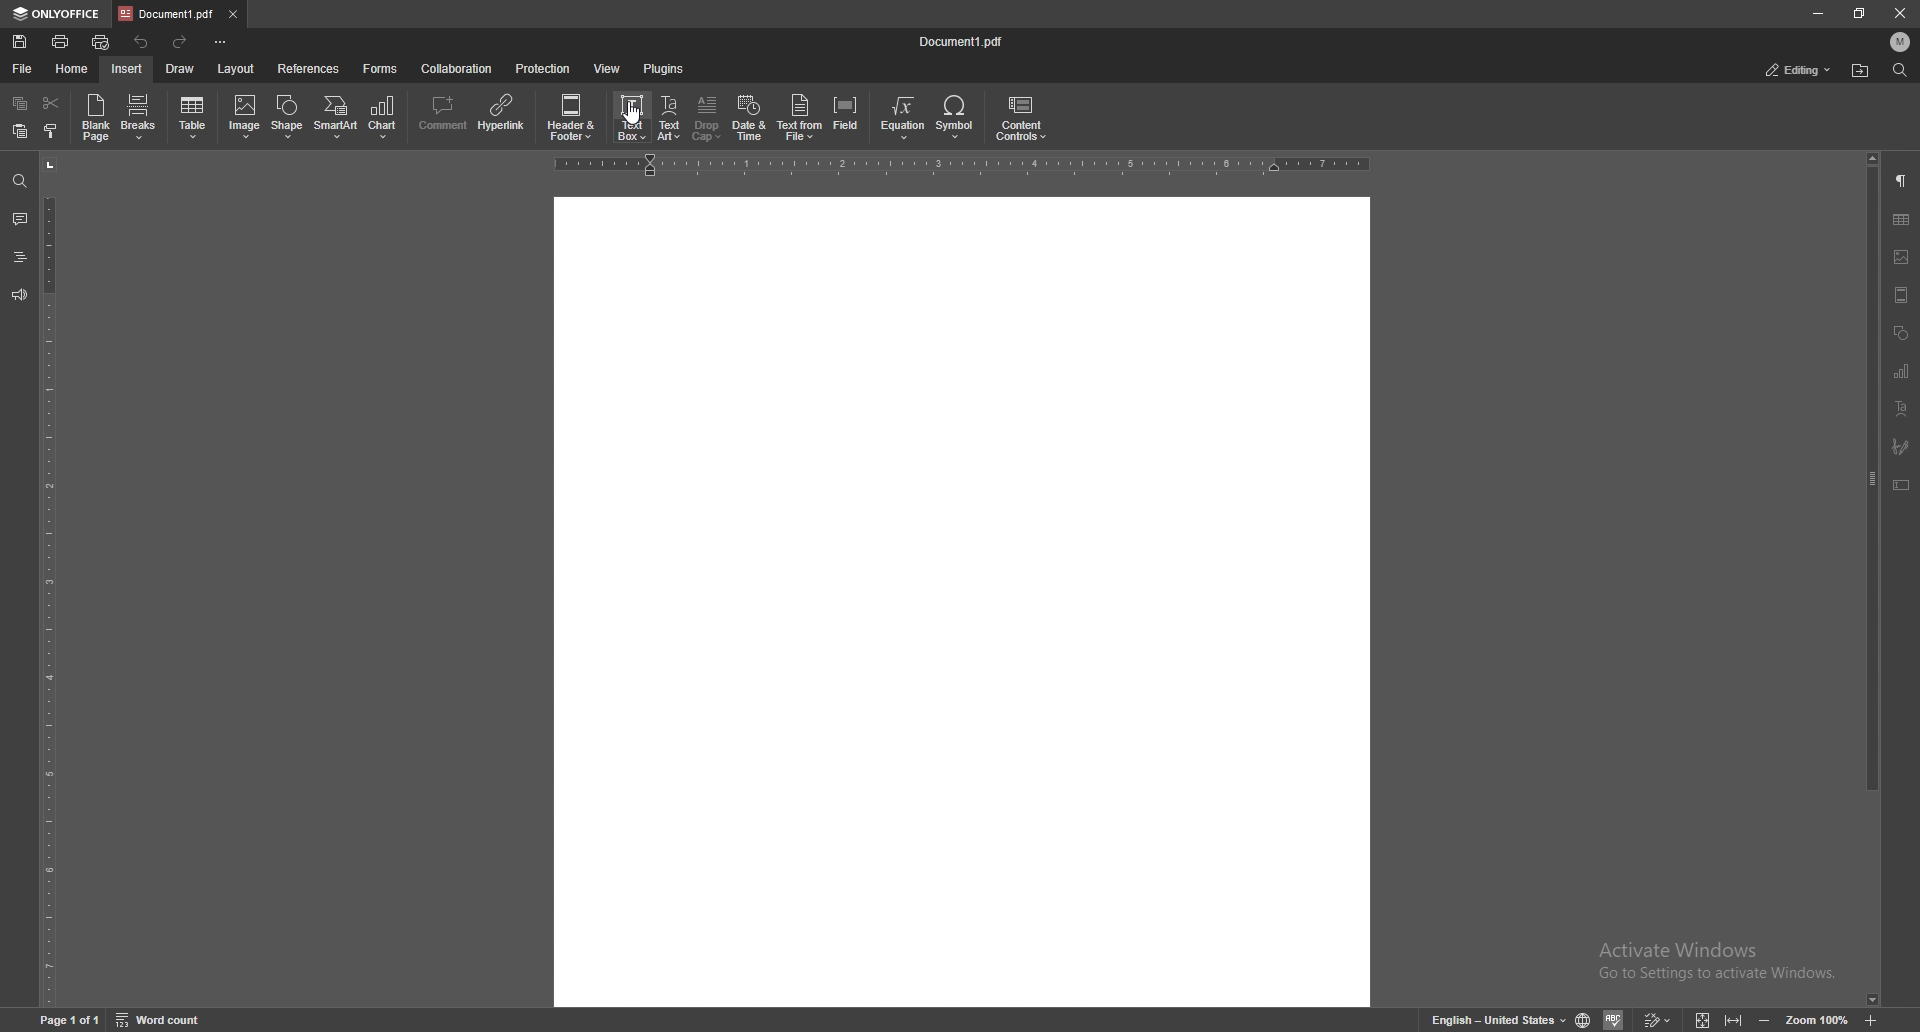 This screenshot has width=1920, height=1032. What do you see at coordinates (72, 70) in the screenshot?
I see `home` at bounding box center [72, 70].